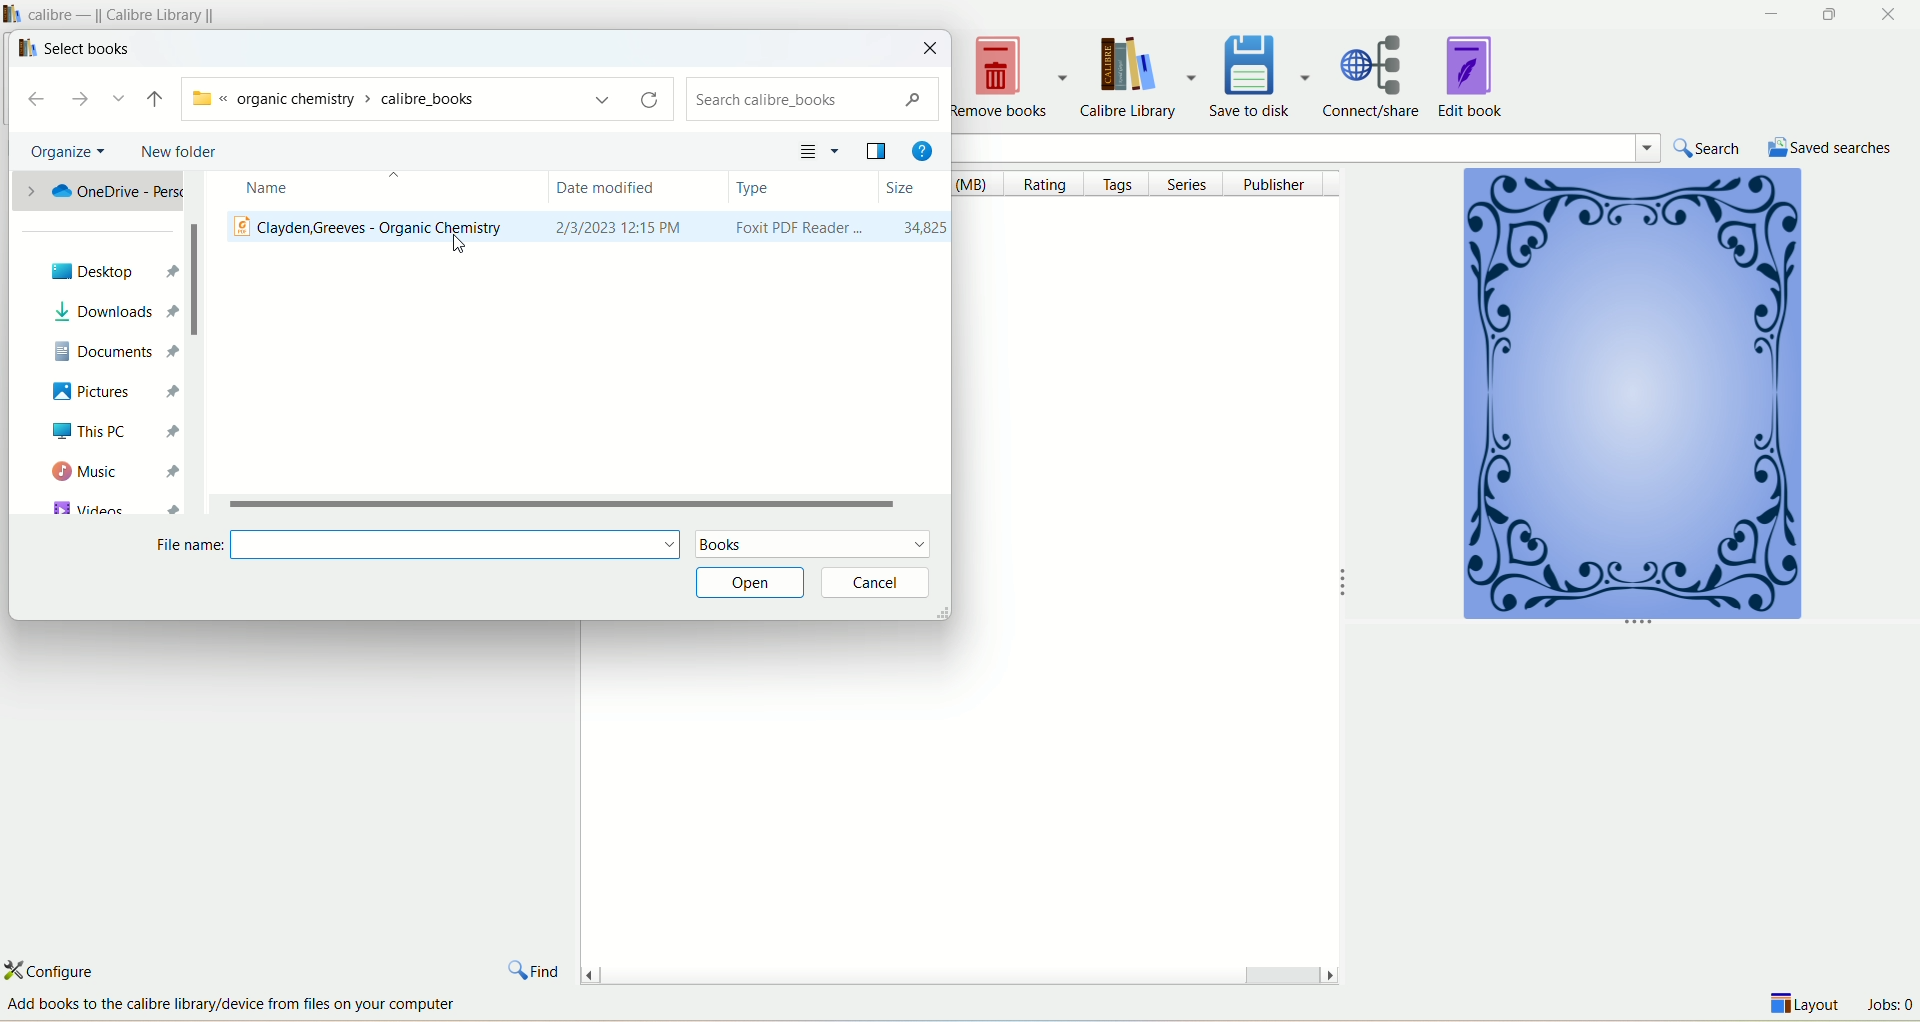 The width and height of the screenshot is (1920, 1022). I want to click on file name, so click(413, 545).